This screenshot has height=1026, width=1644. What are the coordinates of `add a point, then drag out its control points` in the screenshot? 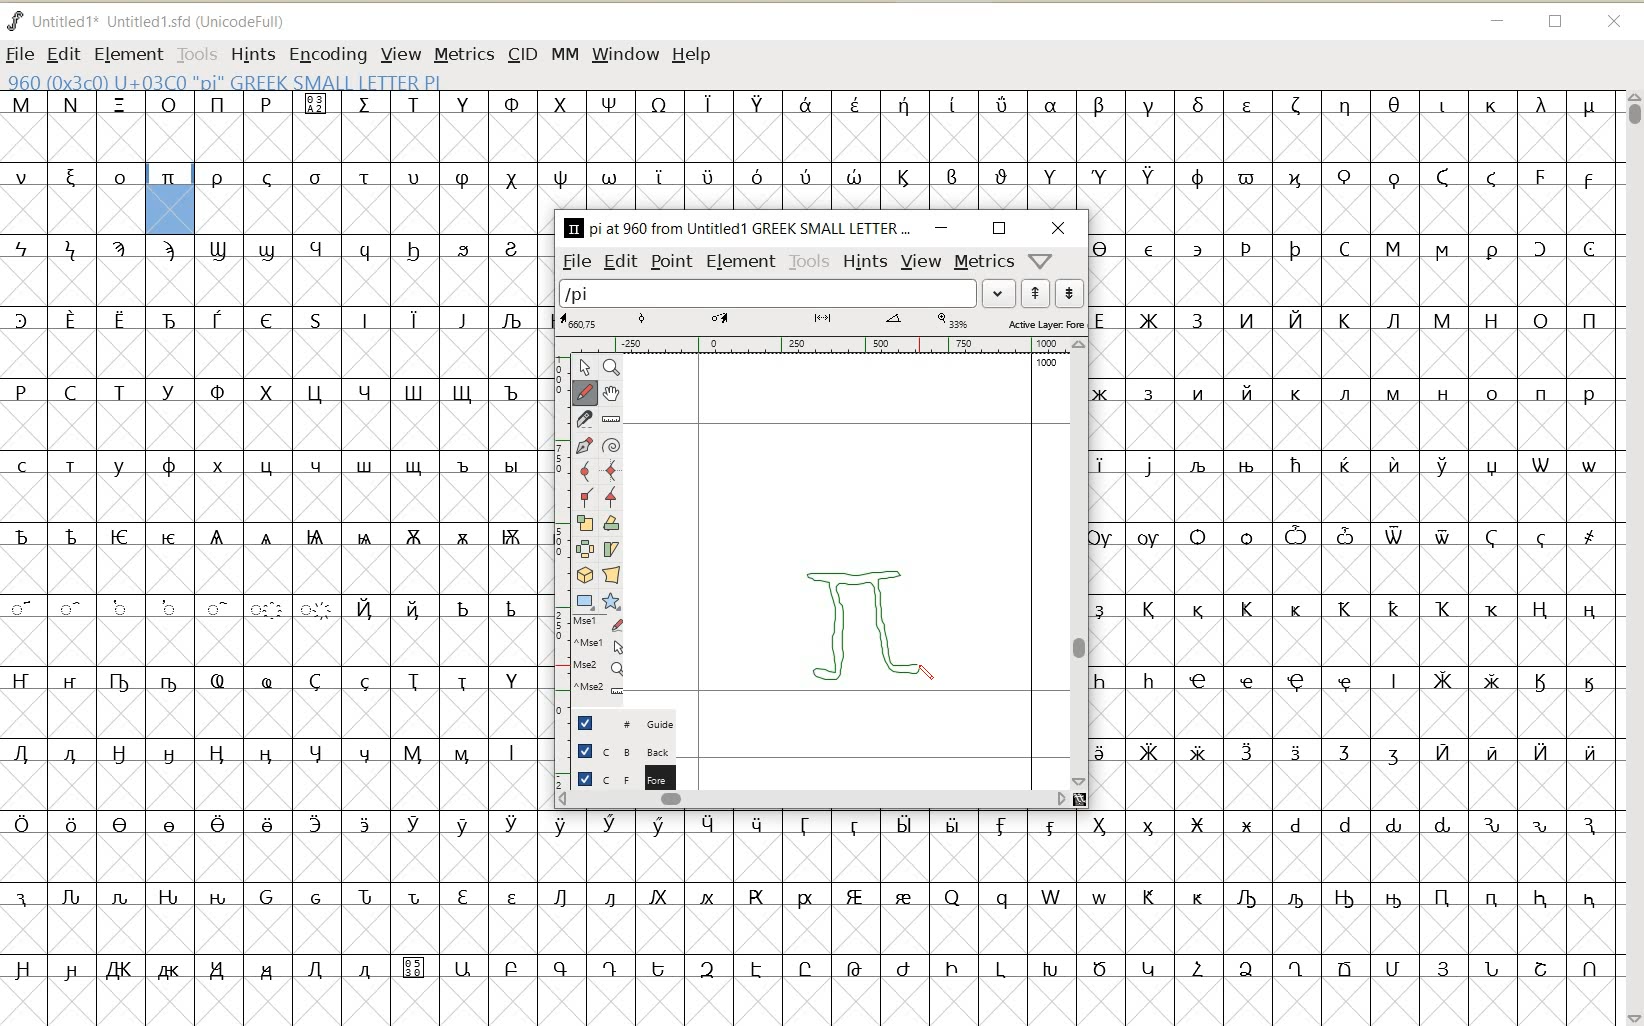 It's located at (584, 443).